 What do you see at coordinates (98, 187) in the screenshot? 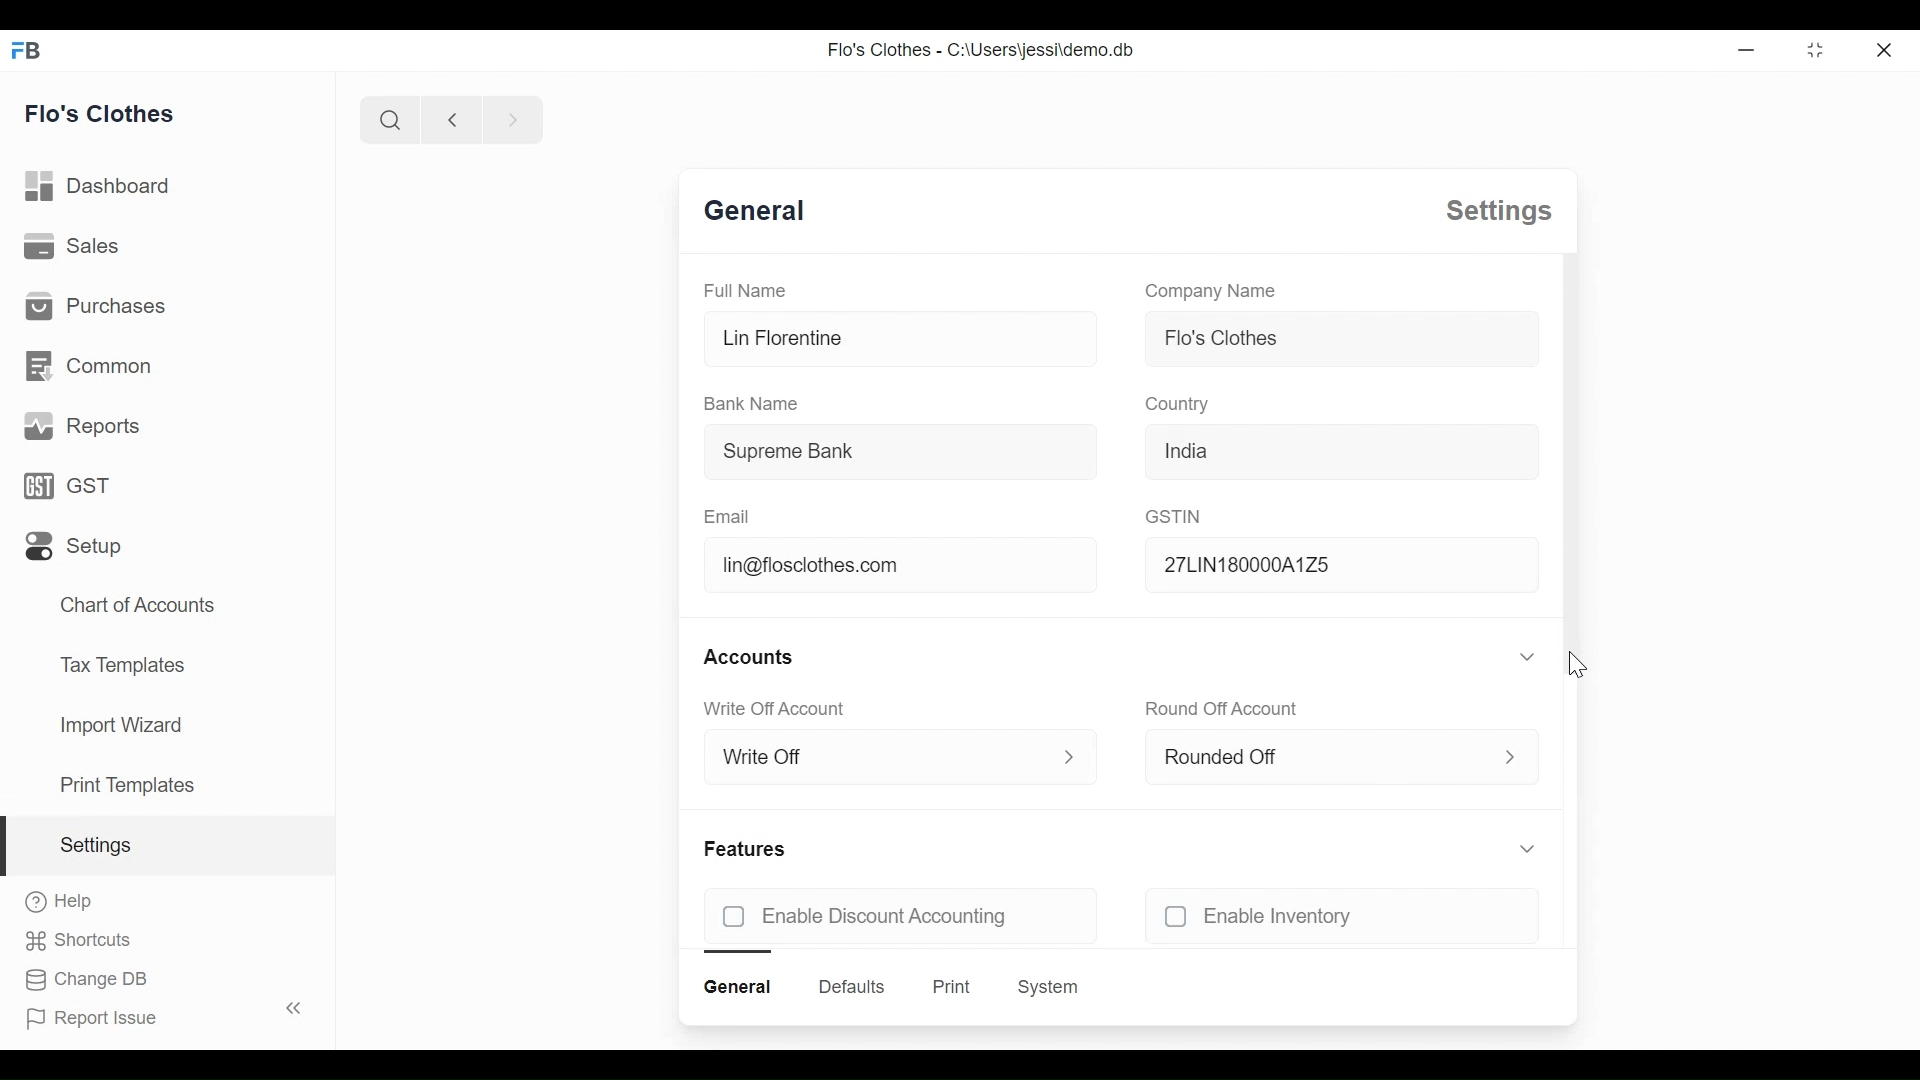
I see `Dashboard` at bounding box center [98, 187].